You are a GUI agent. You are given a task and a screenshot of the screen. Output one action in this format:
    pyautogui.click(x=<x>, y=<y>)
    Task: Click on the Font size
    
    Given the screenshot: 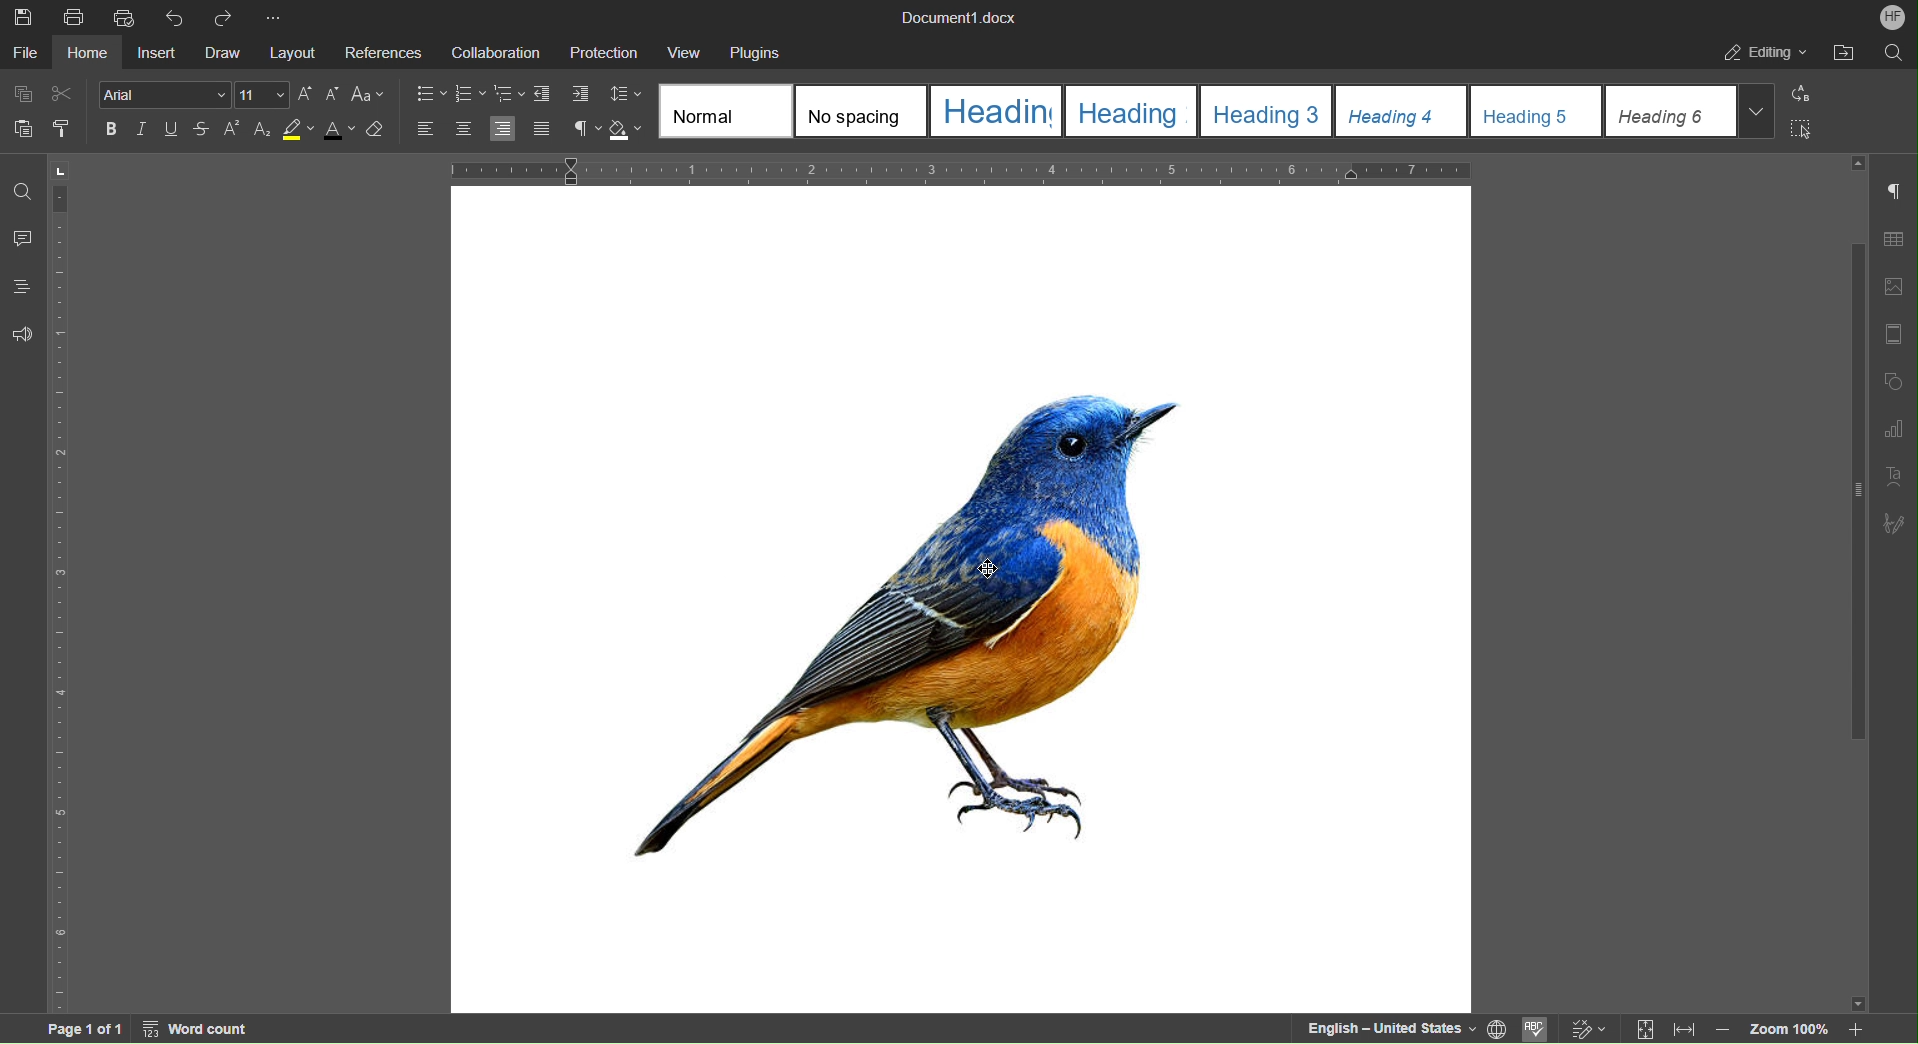 What is the action you would take?
    pyautogui.click(x=263, y=94)
    